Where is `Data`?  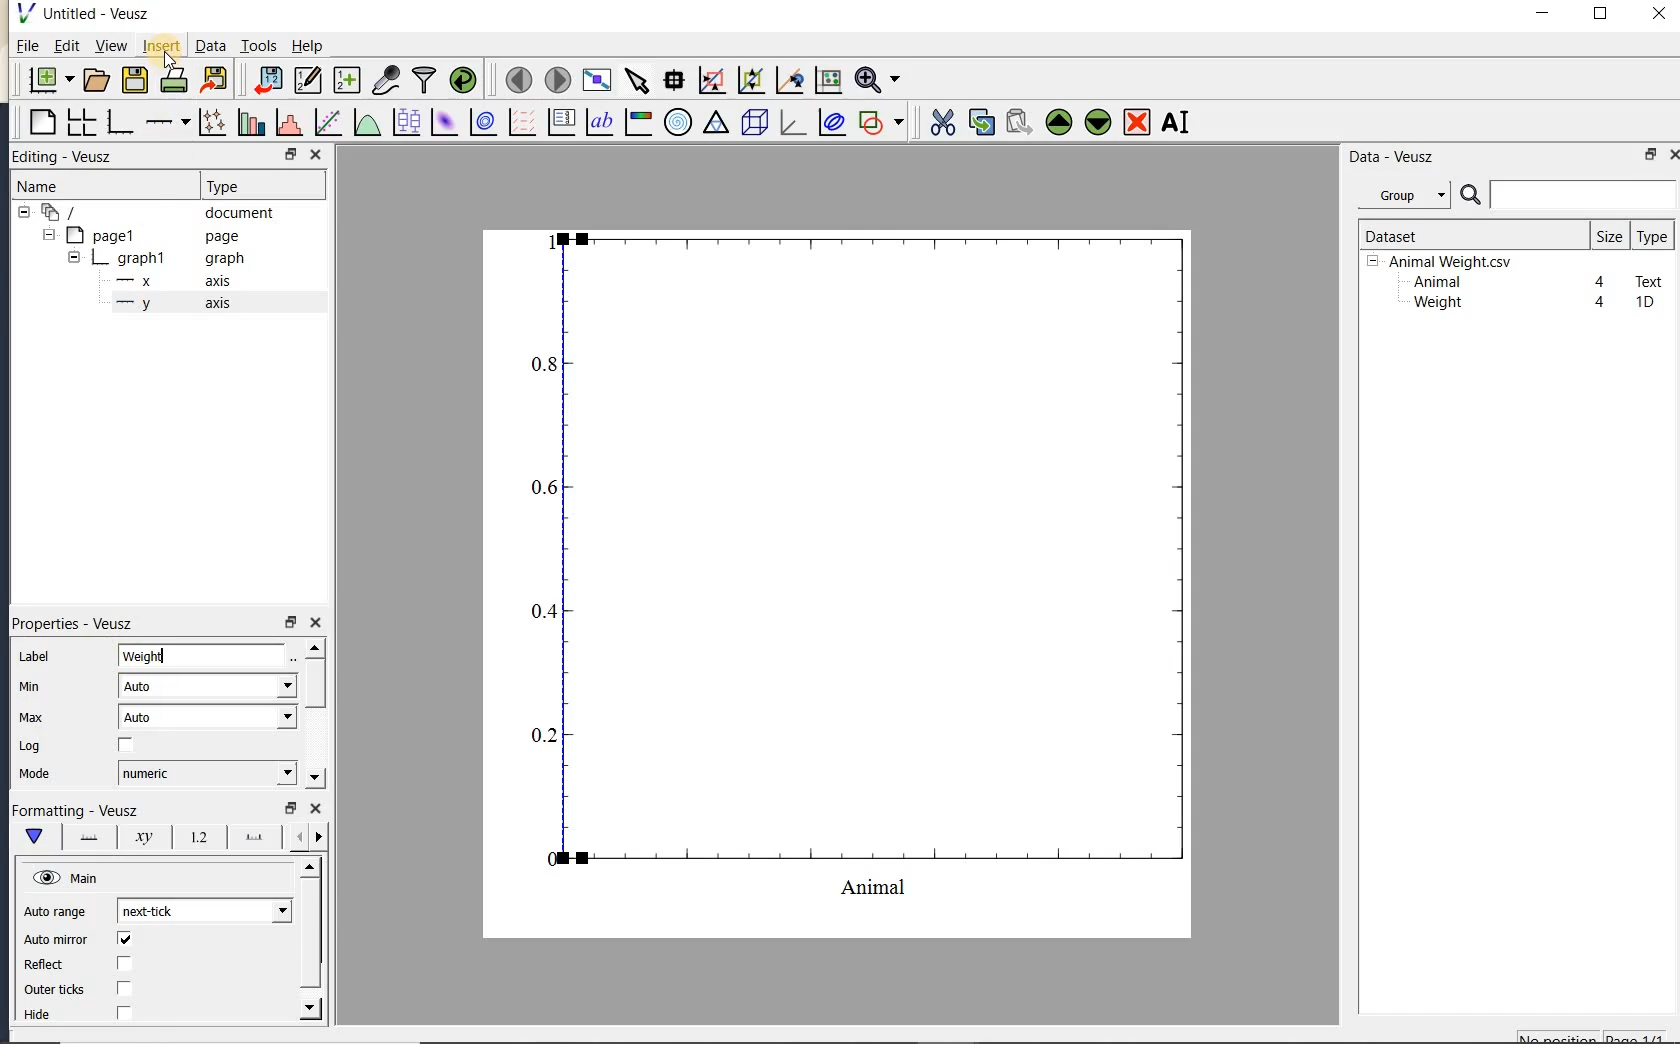 Data is located at coordinates (210, 45).